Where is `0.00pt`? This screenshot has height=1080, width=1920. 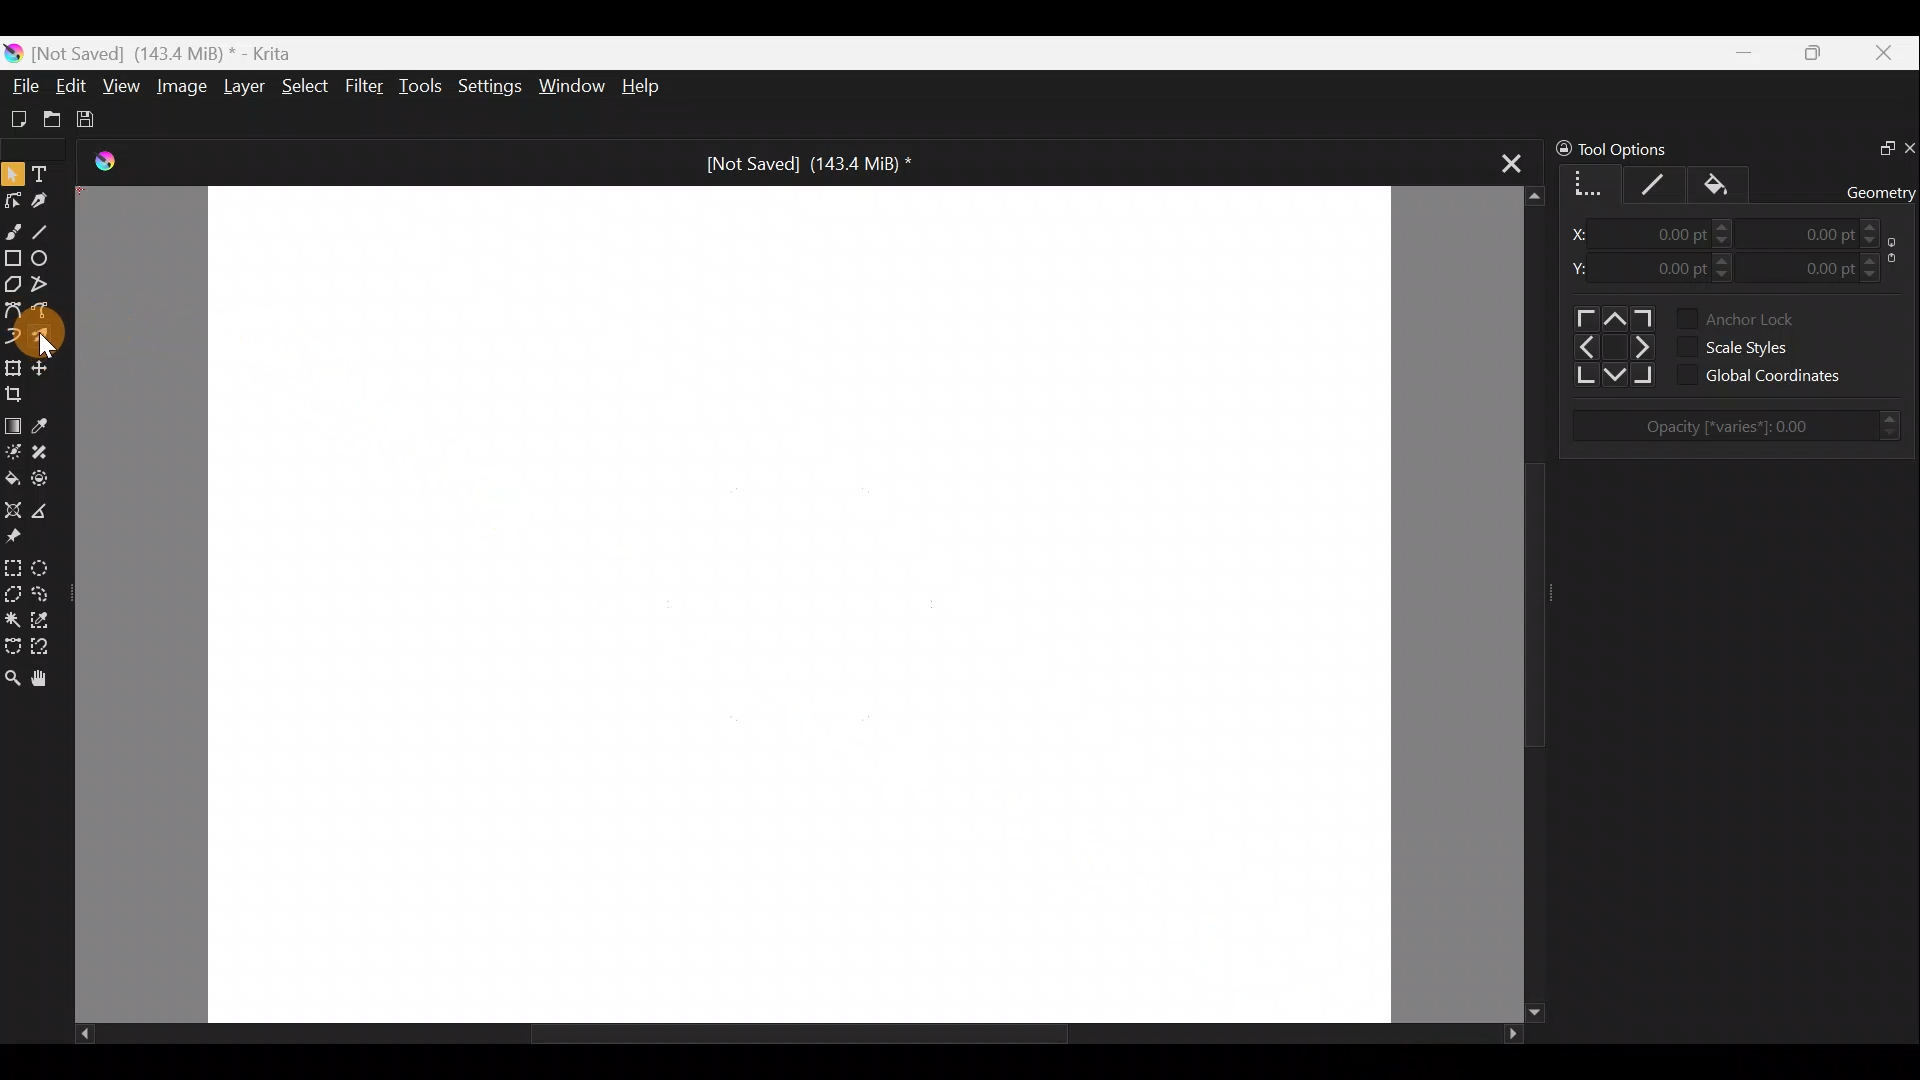
0.00pt is located at coordinates (1670, 269).